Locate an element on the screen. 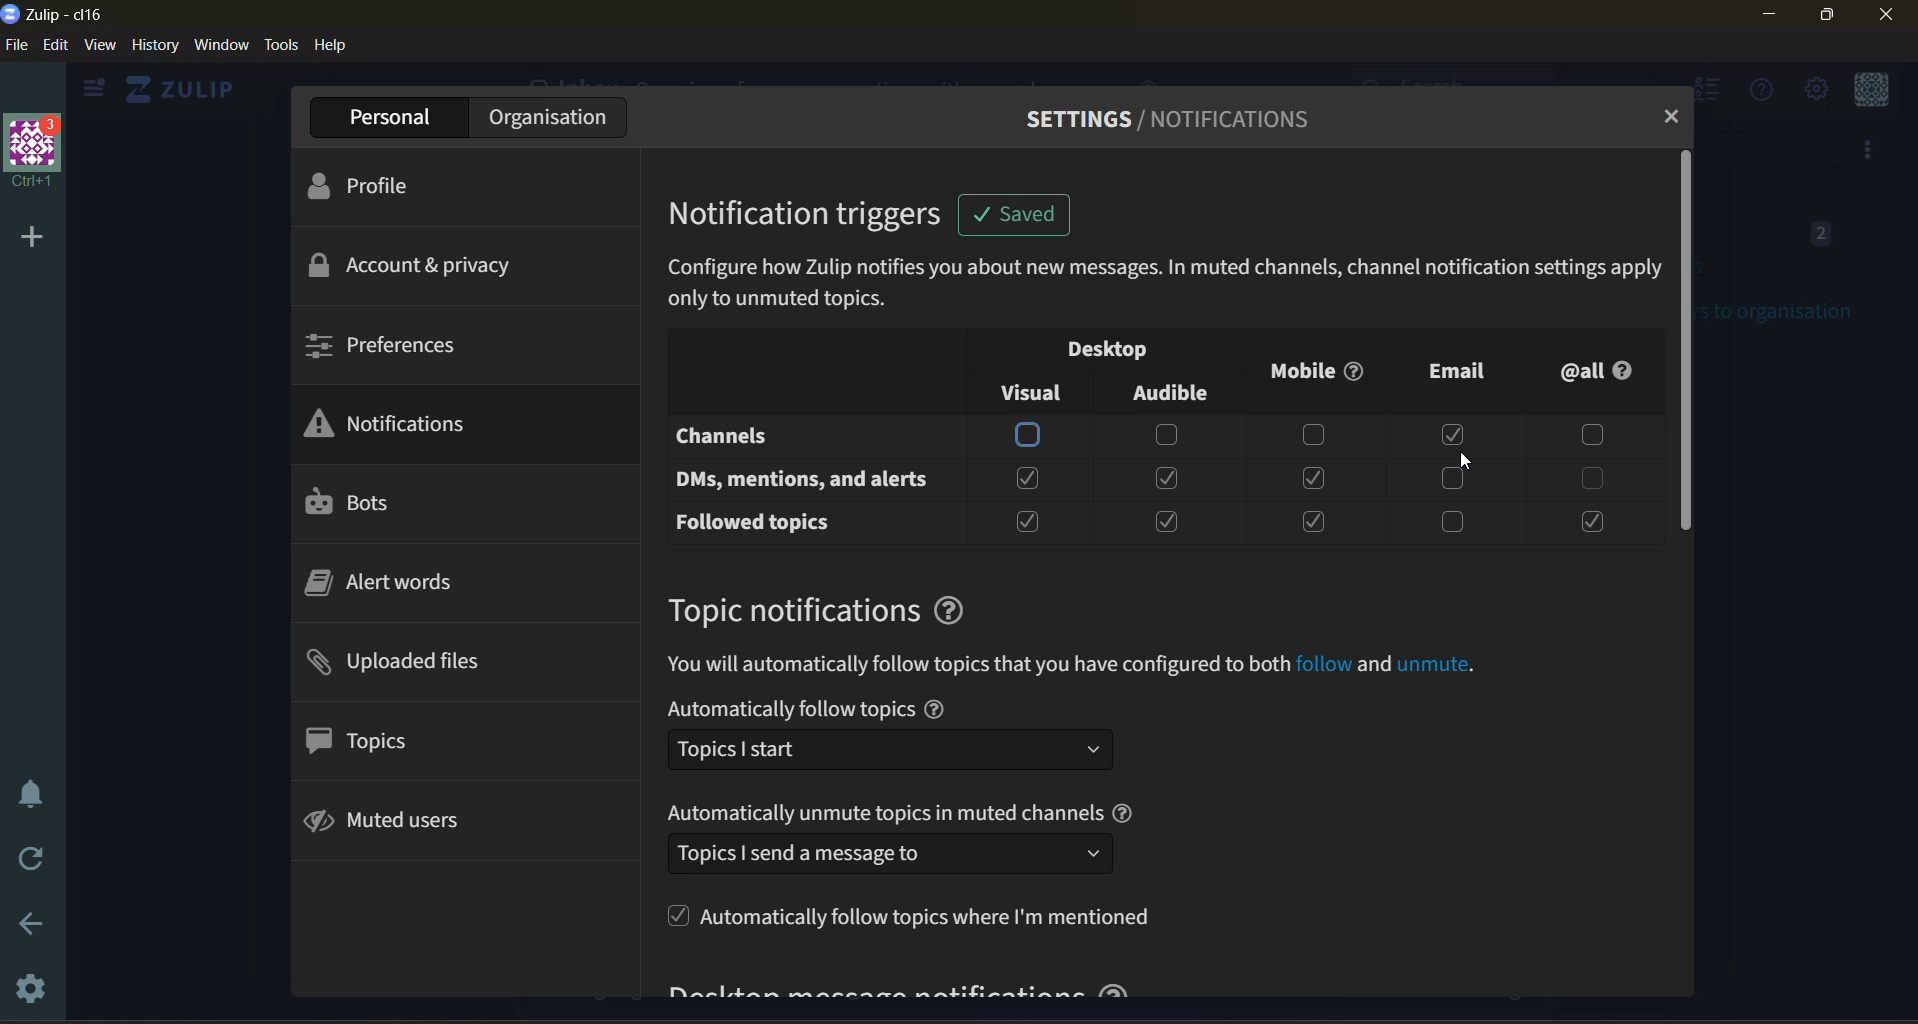  visual is located at coordinates (1029, 393).